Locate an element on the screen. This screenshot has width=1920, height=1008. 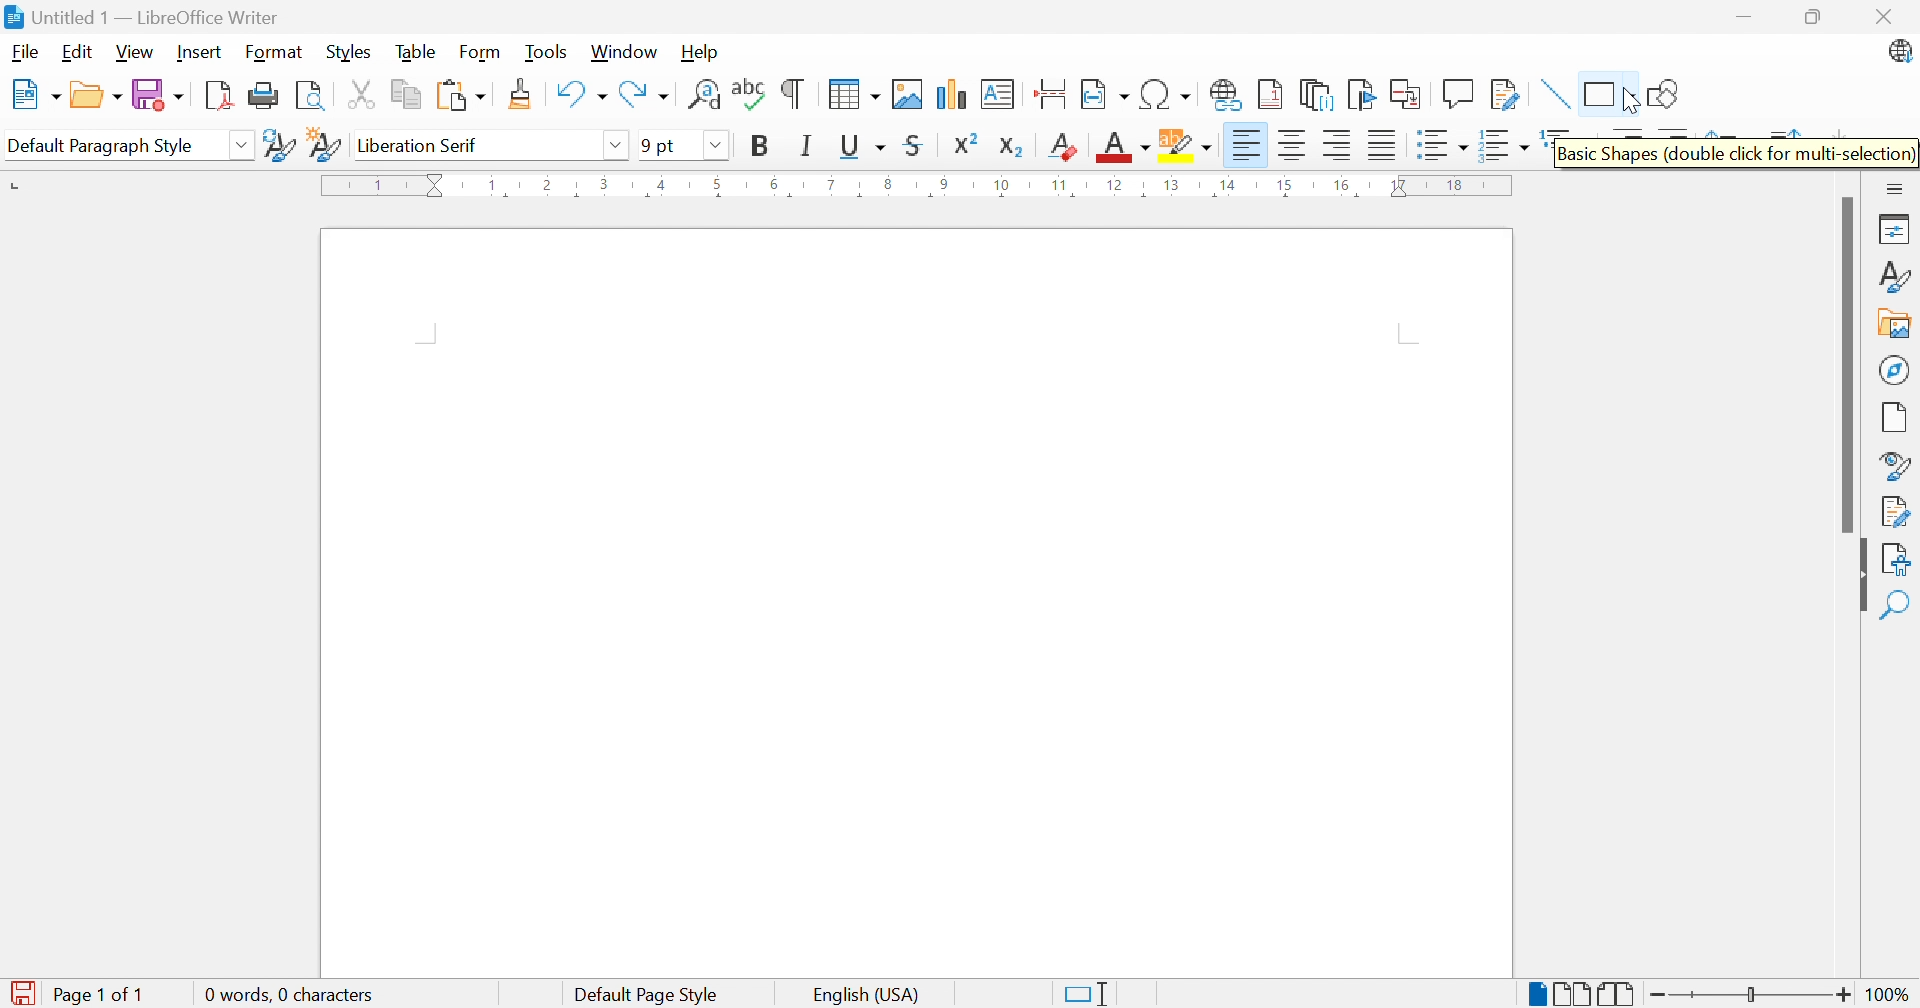
Accessibility check is located at coordinates (1895, 560).